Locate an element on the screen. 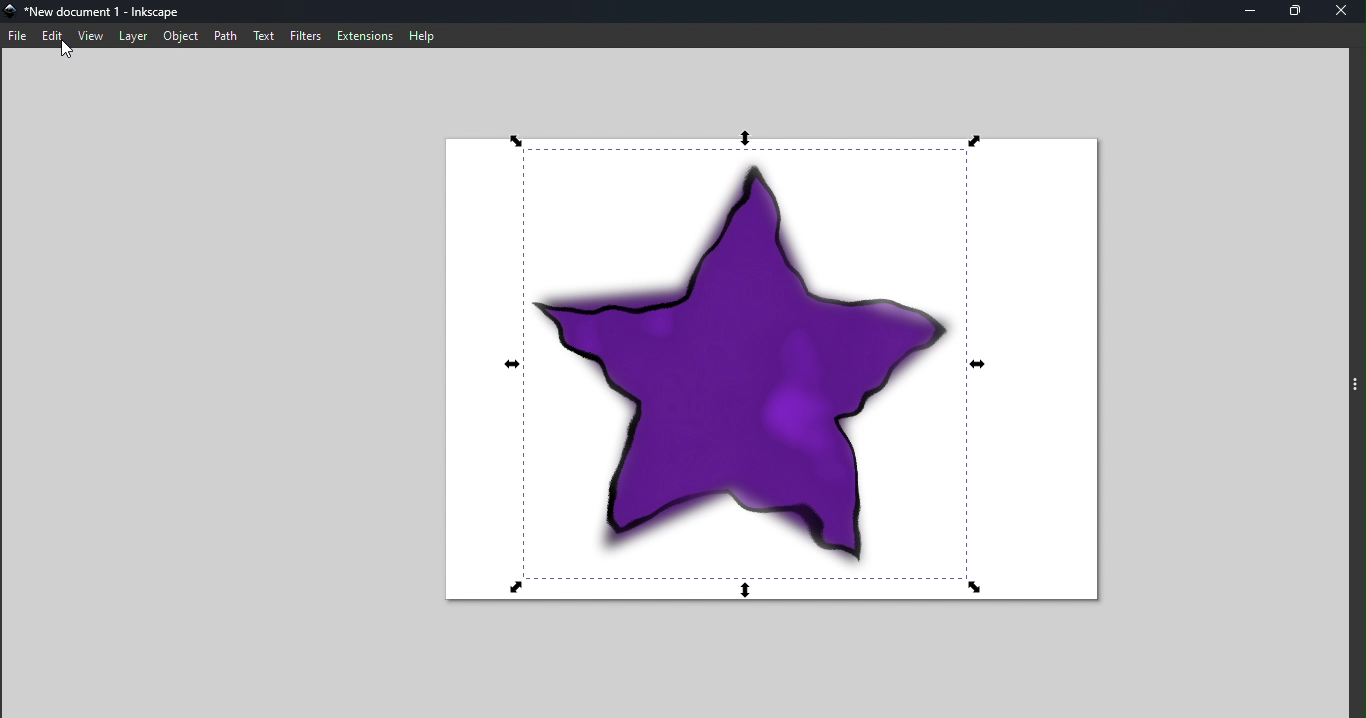 The height and width of the screenshot is (718, 1366). View is located at coordinates (91, 36).